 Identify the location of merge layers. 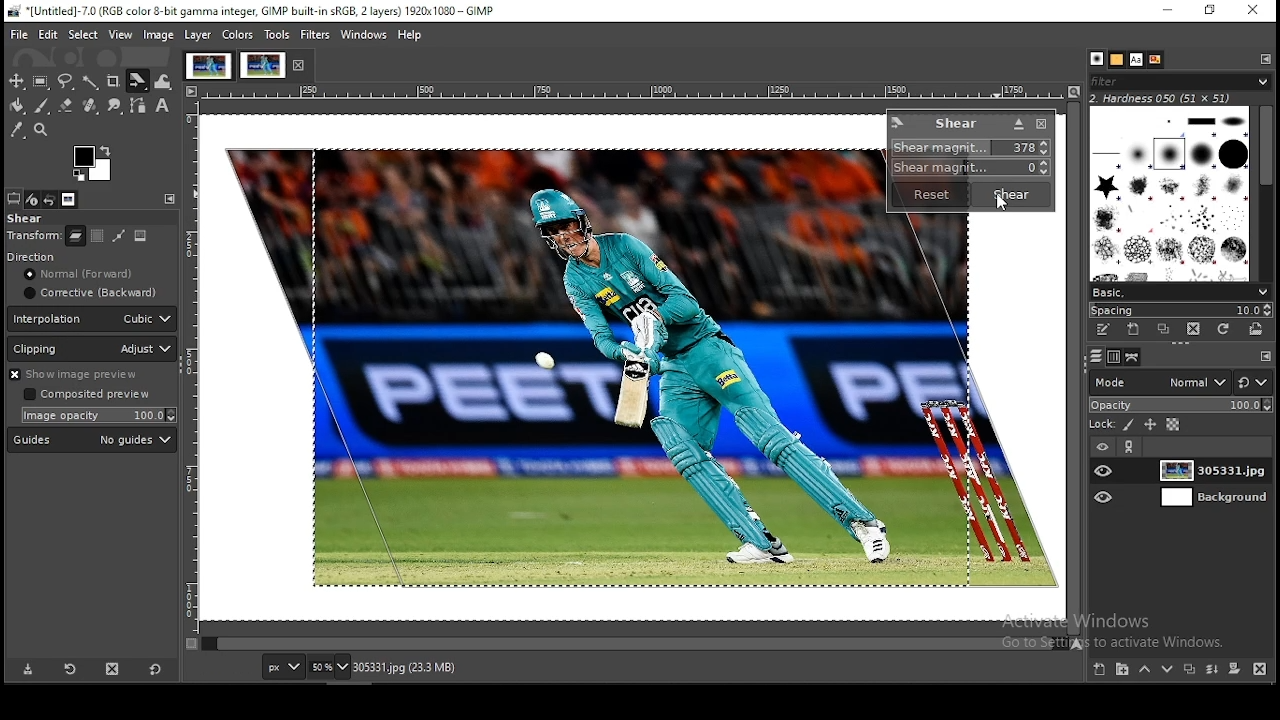
(1211, 670).